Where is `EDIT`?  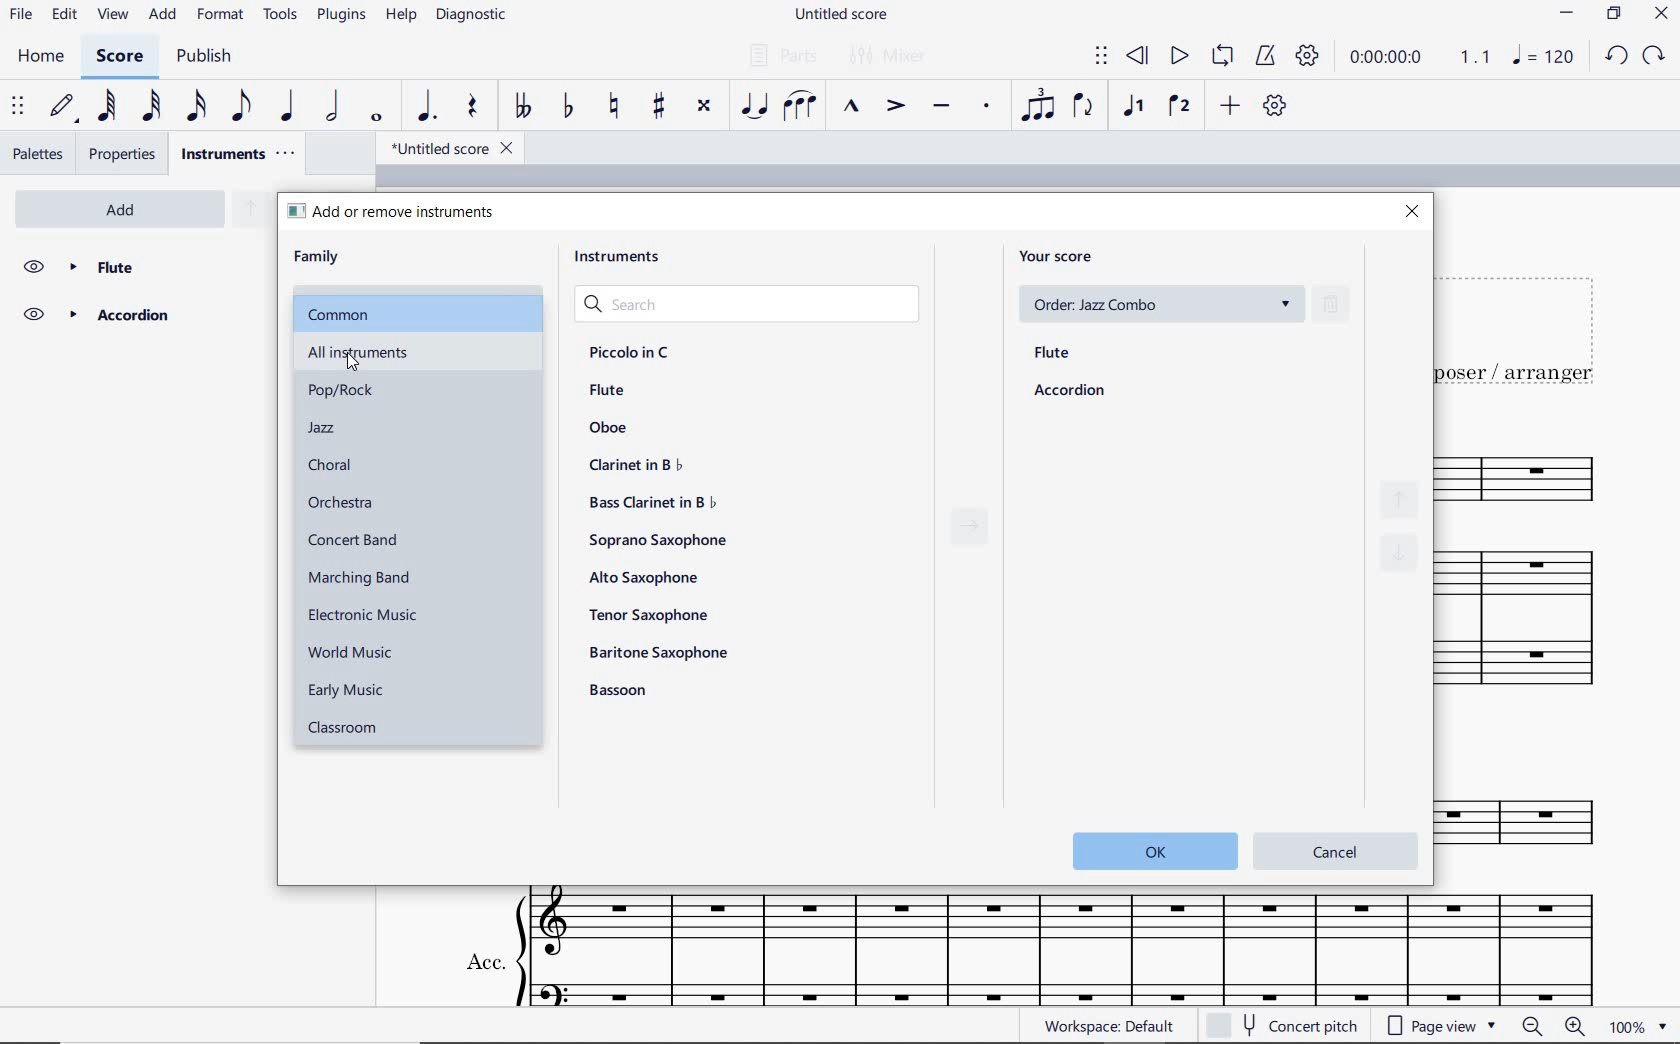 EDIT is located at coordinates (63, 15).